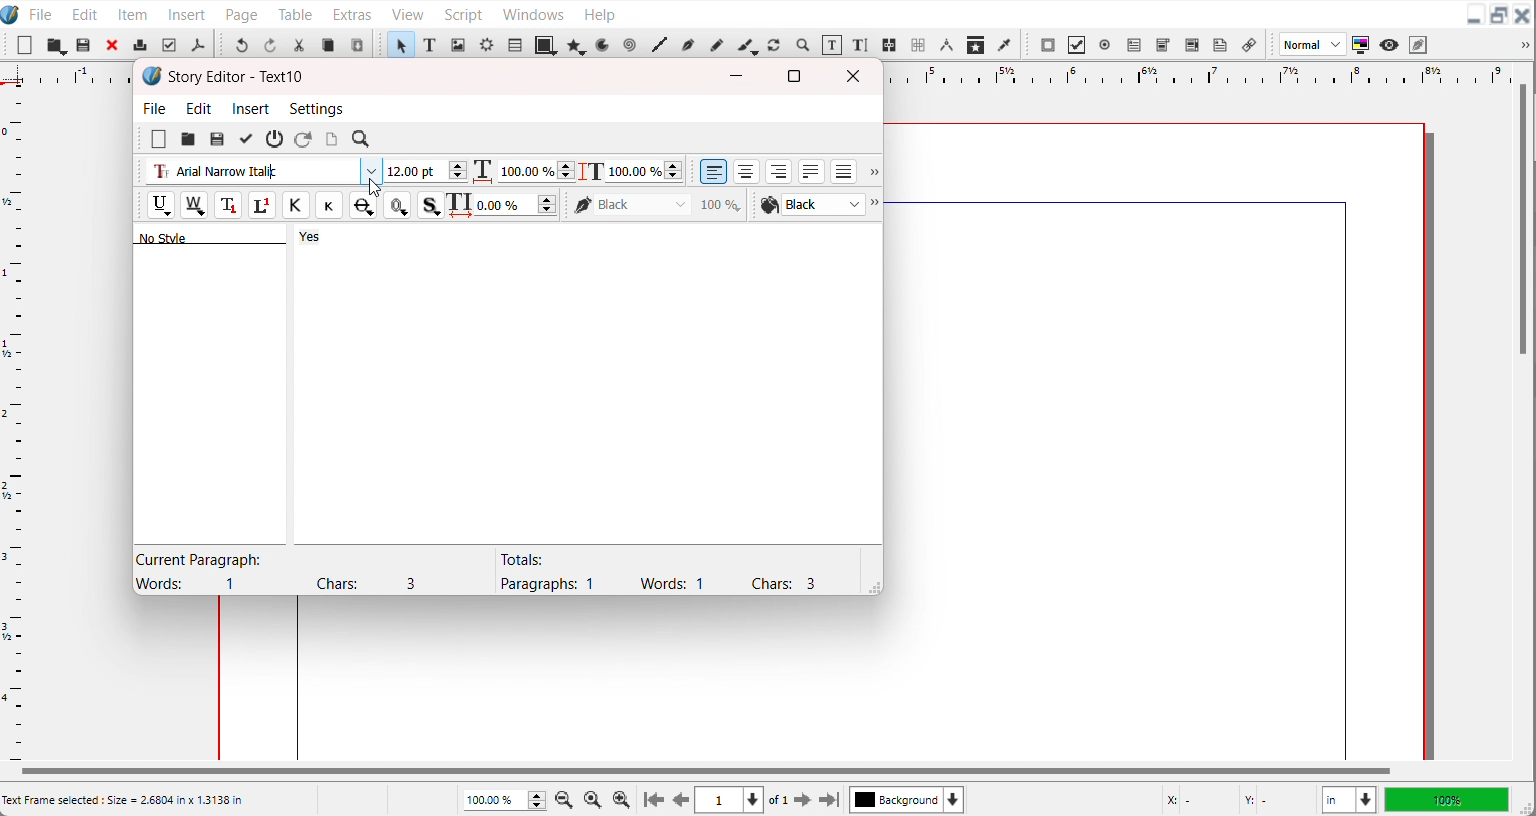 The height and width of the screenshot is (816, 1536). What do you see at coordinates (263, 206) in the screenshot?
I see `Superscript` at bounding box center [263, 206].